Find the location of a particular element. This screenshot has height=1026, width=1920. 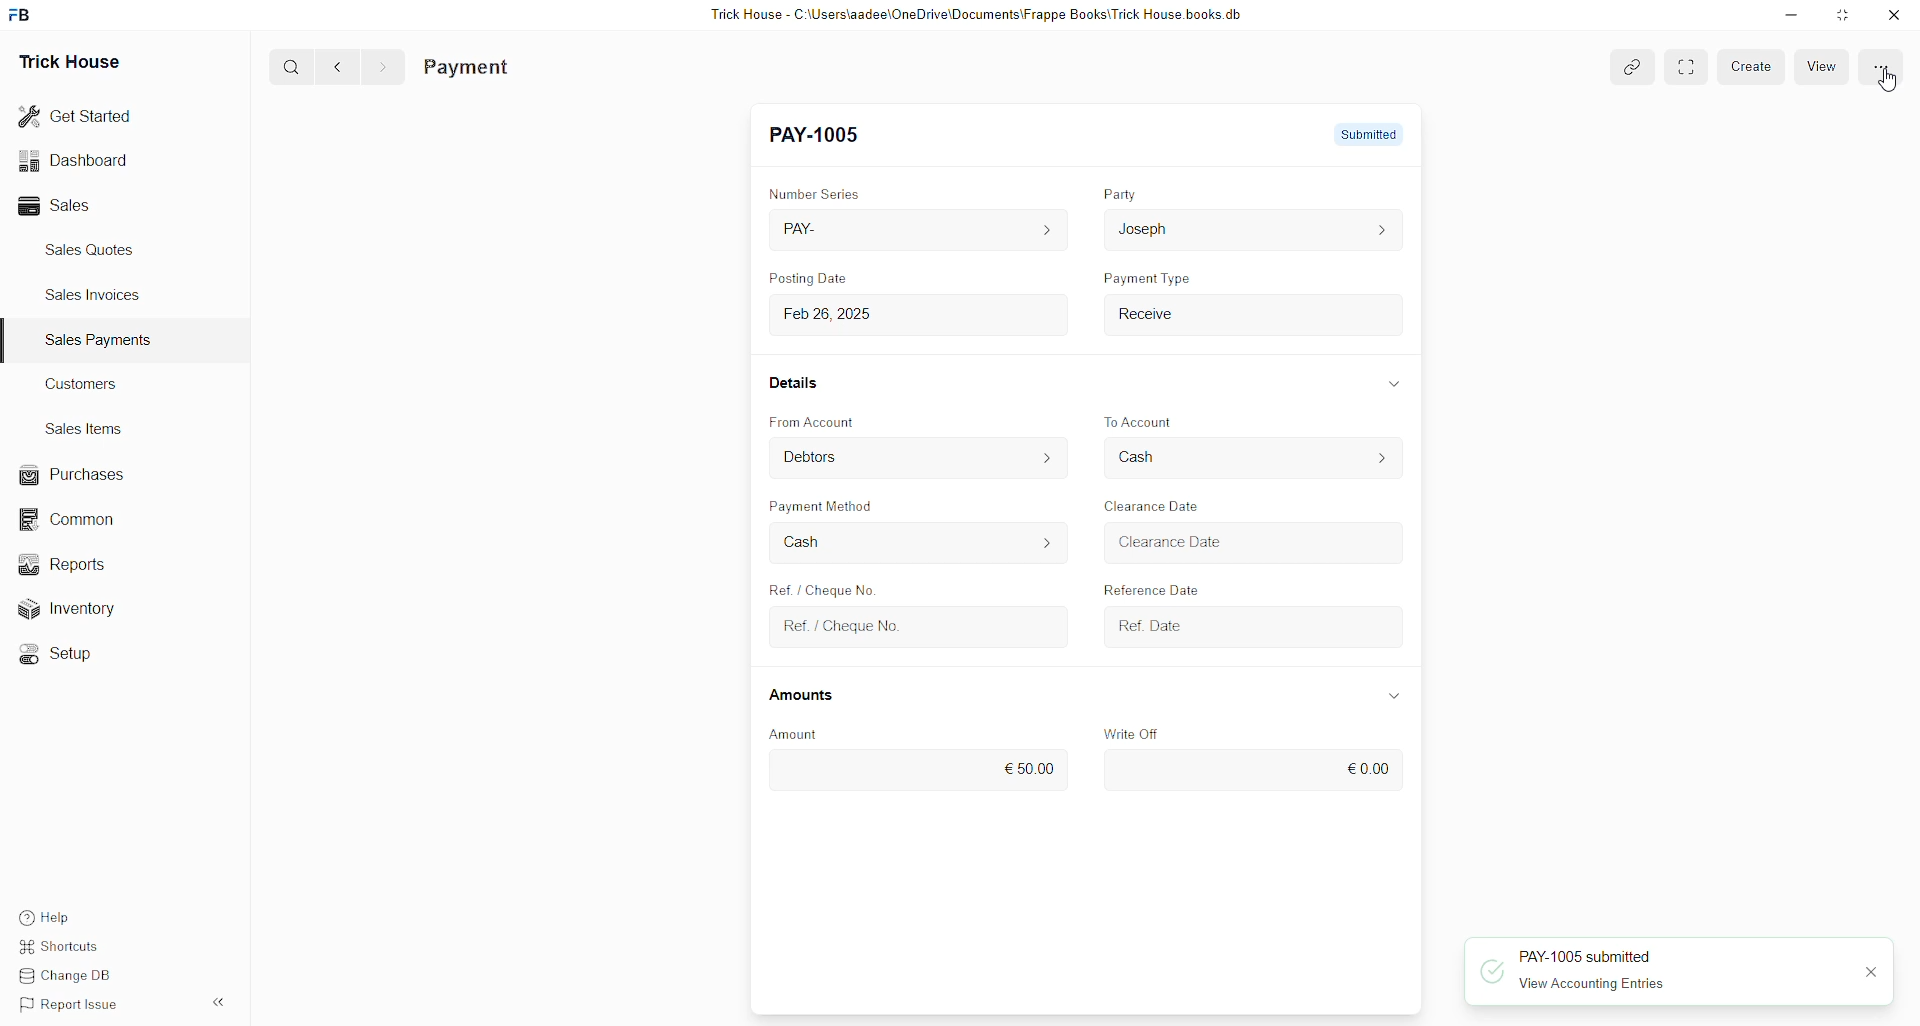

From Account is located at coordinates (813, 422).